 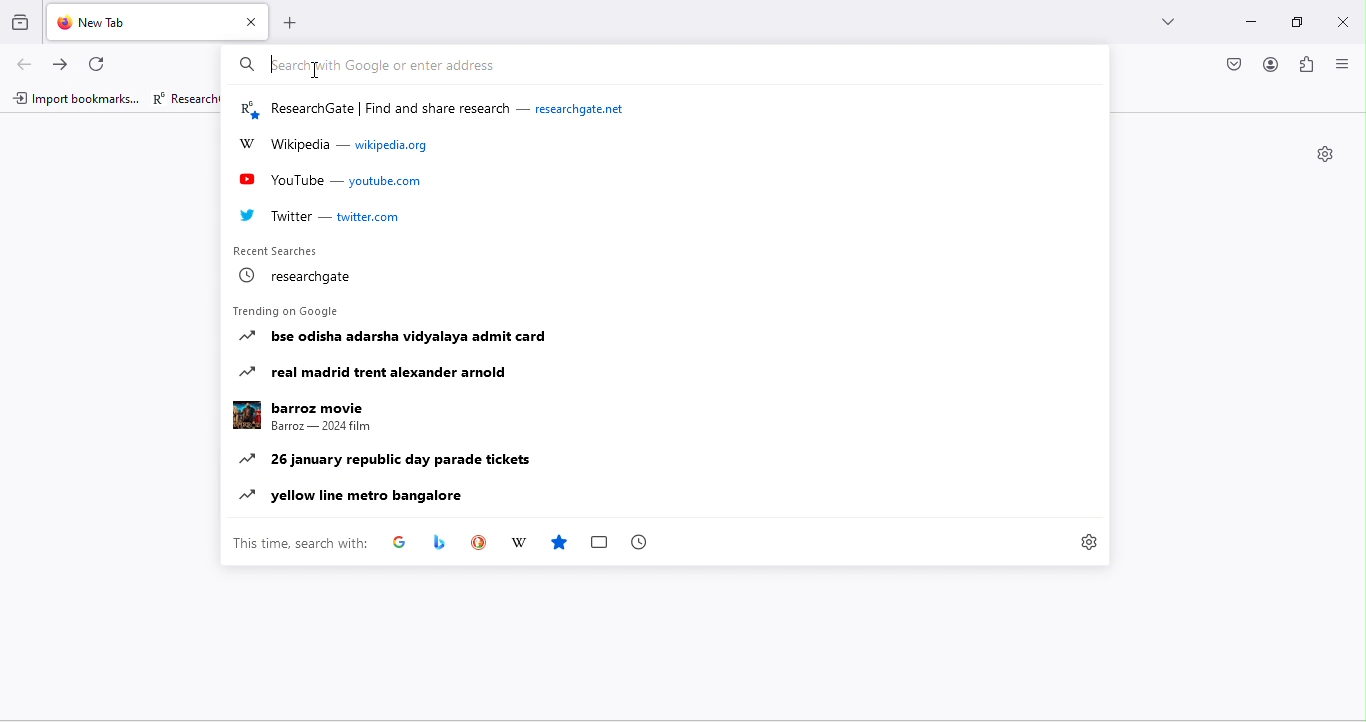 I want to click on app, so click(x=442, y=544).